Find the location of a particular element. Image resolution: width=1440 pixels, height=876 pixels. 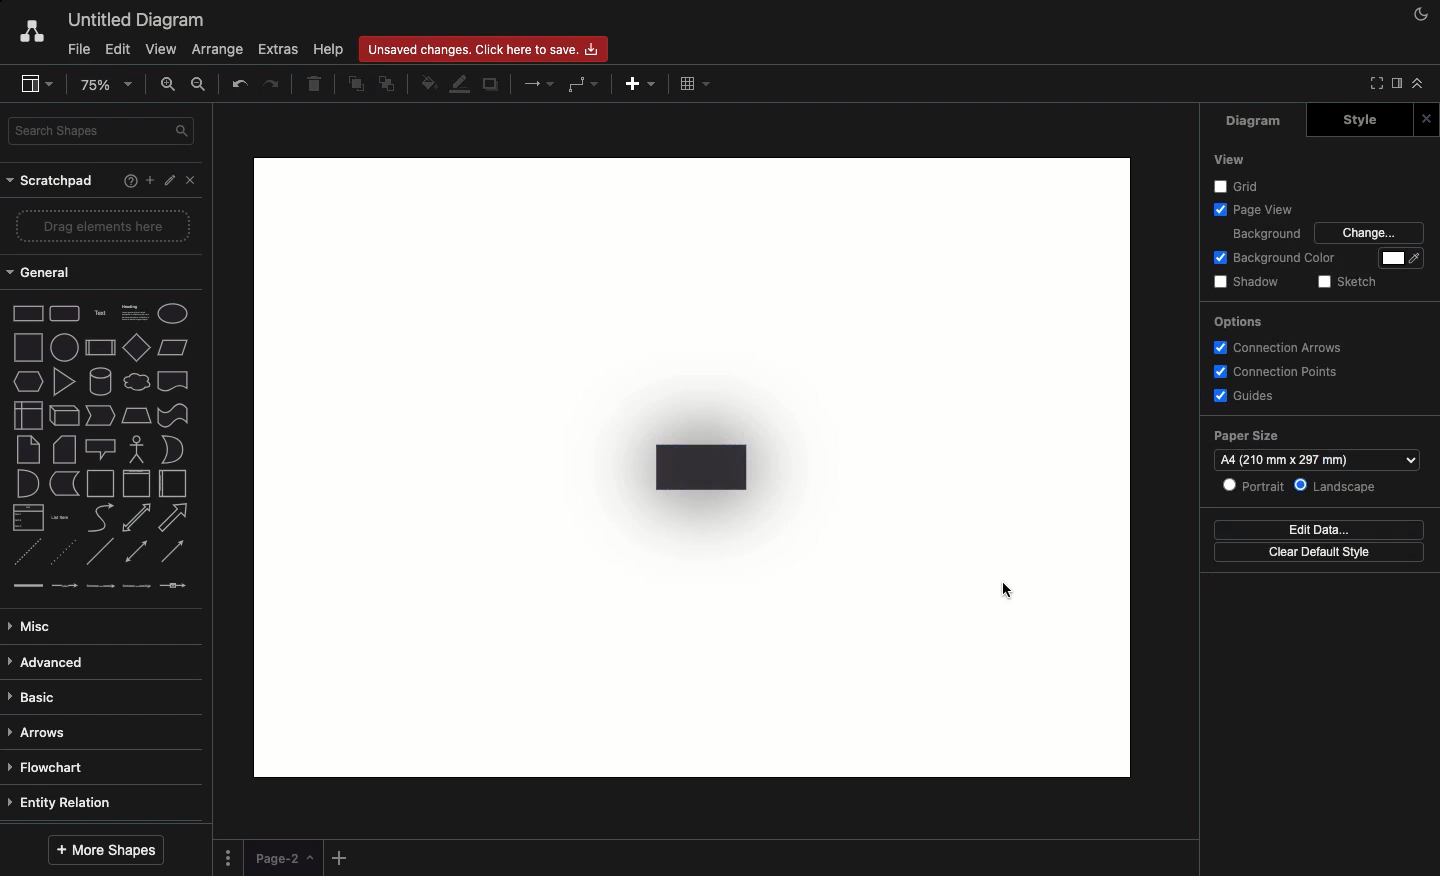

Fill color is located at coordinates (427, 81).